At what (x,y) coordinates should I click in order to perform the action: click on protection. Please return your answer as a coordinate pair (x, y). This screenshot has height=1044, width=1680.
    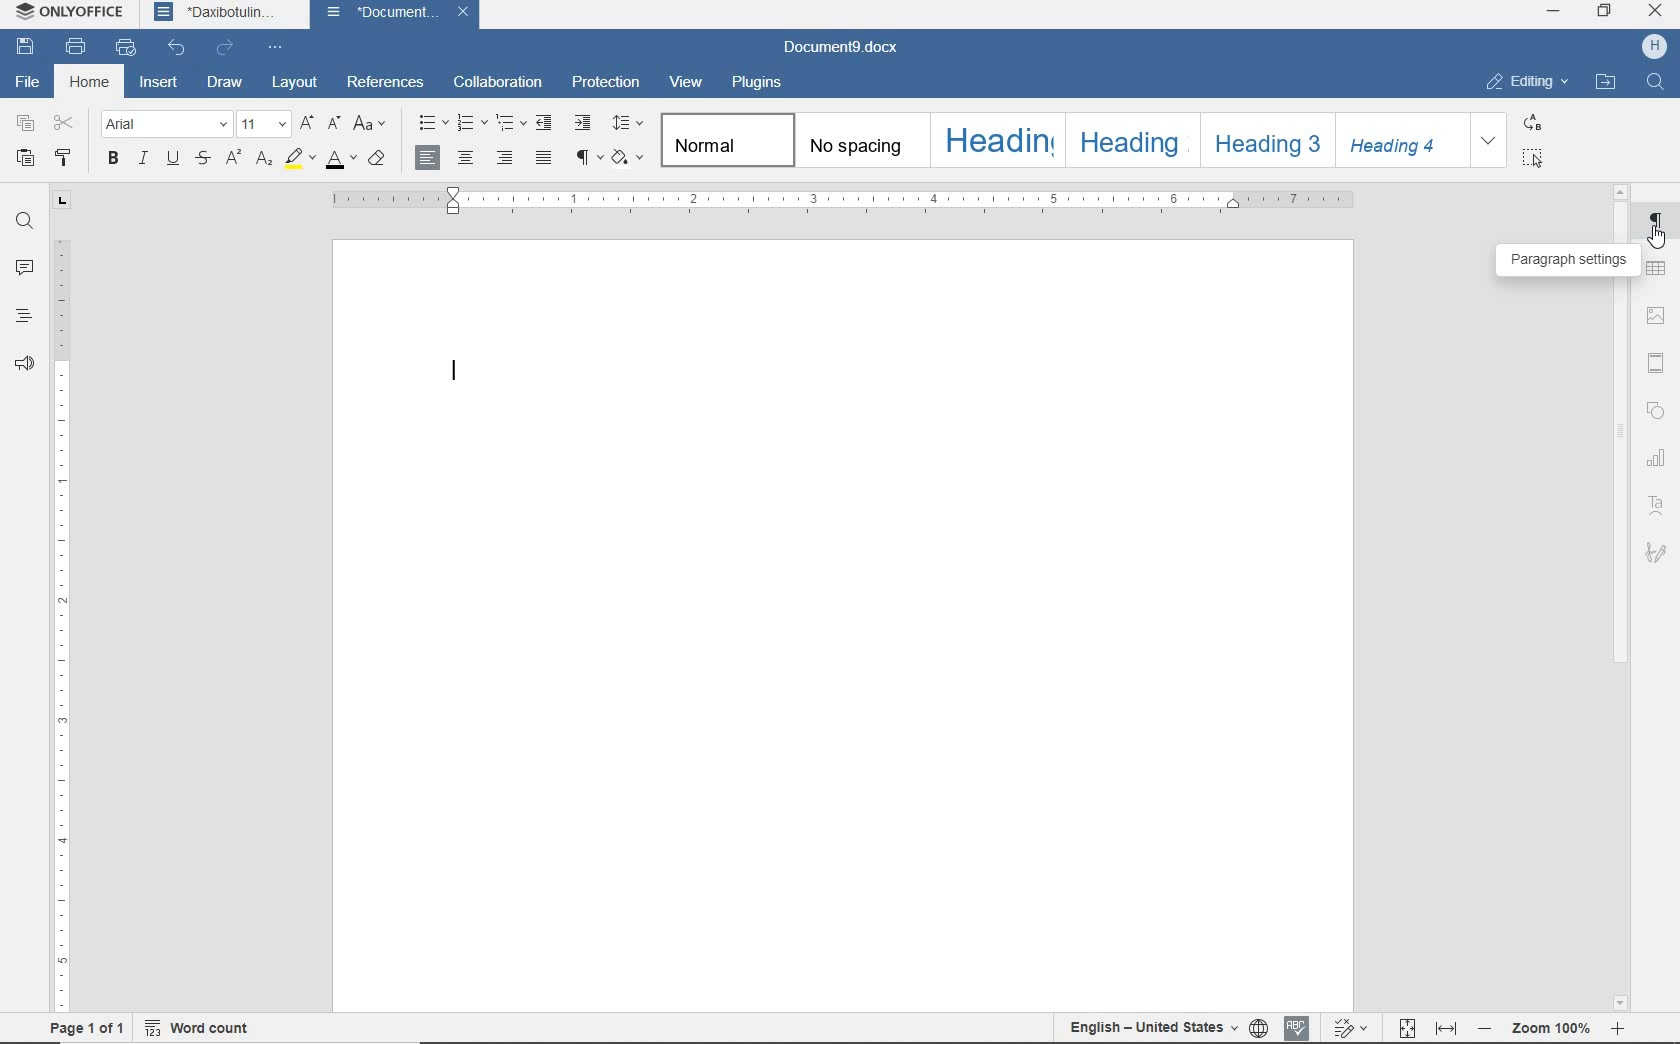
    Looking at the image, I should click on (609, 83).